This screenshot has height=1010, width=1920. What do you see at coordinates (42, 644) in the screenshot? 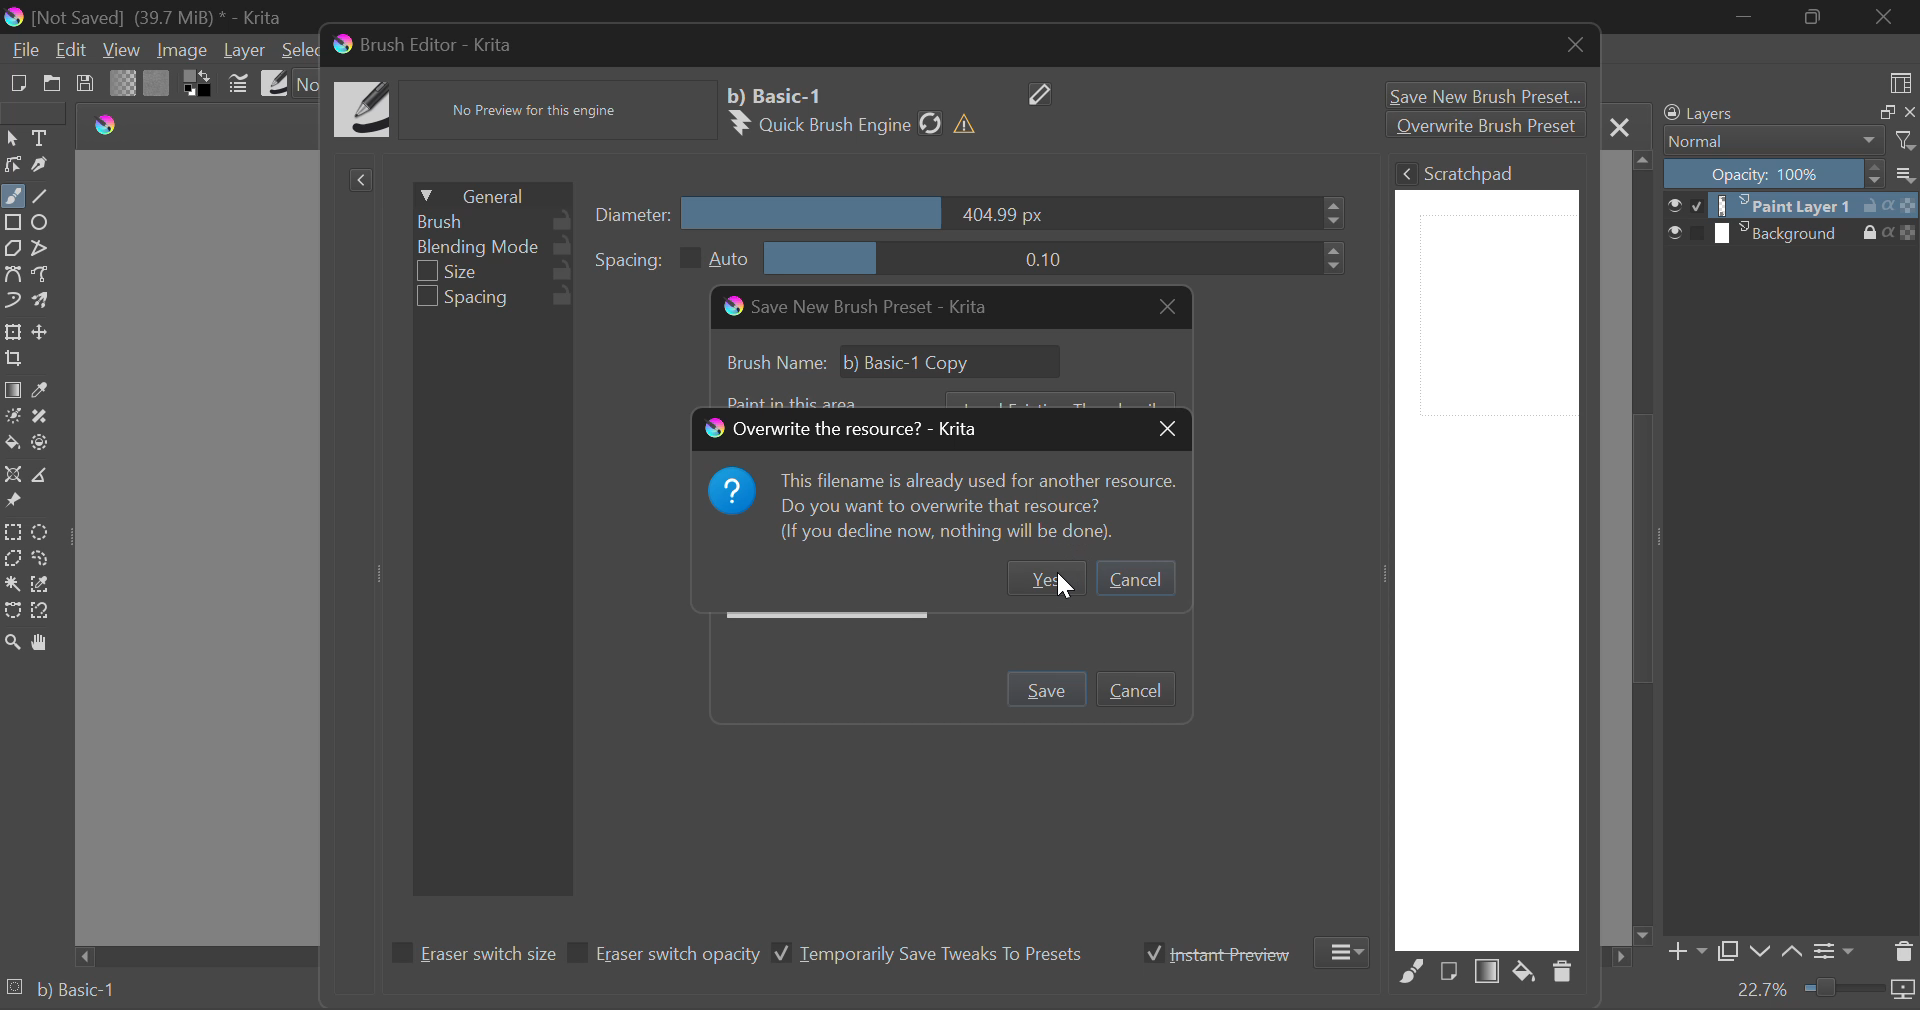
I see `Pan` at bounding box center [42, 644].